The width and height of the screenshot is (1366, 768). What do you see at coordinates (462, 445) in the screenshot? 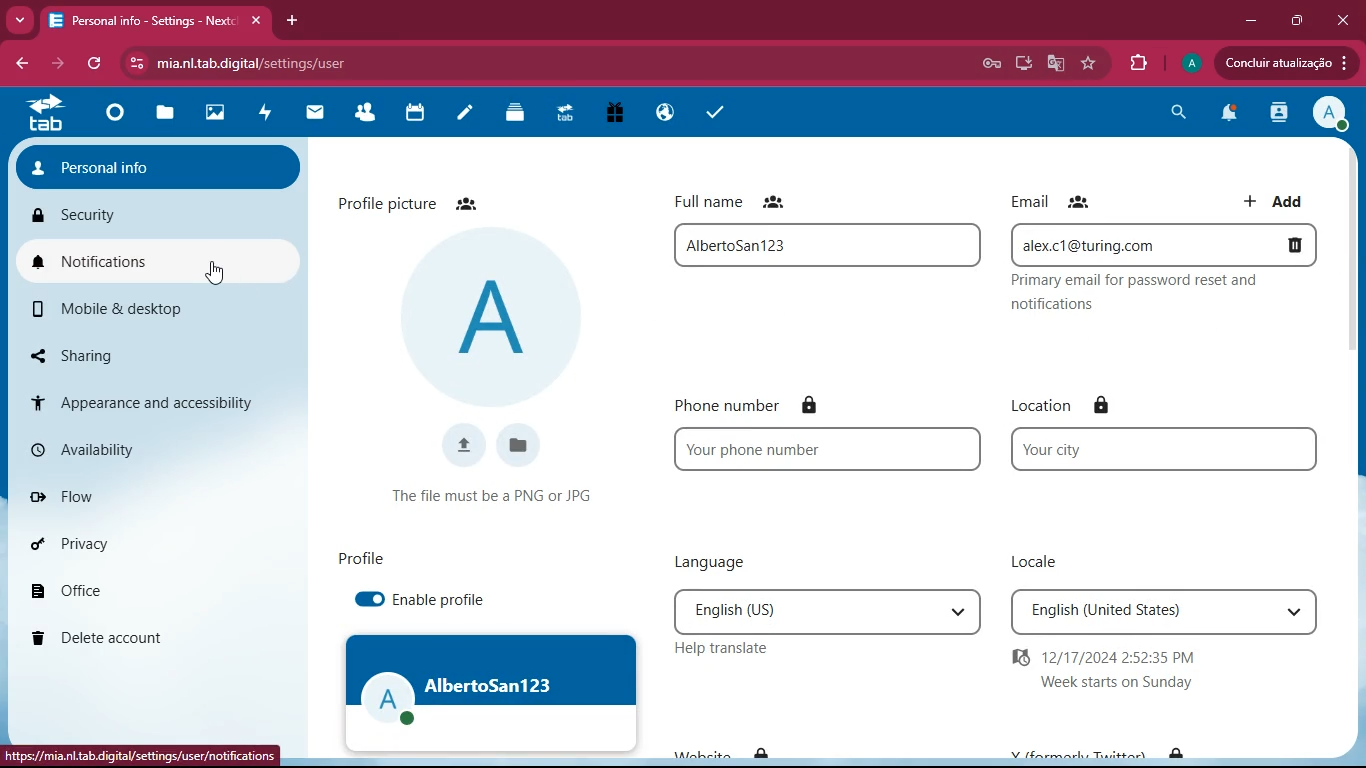
I see `upload` at bounding box center [462, 445].